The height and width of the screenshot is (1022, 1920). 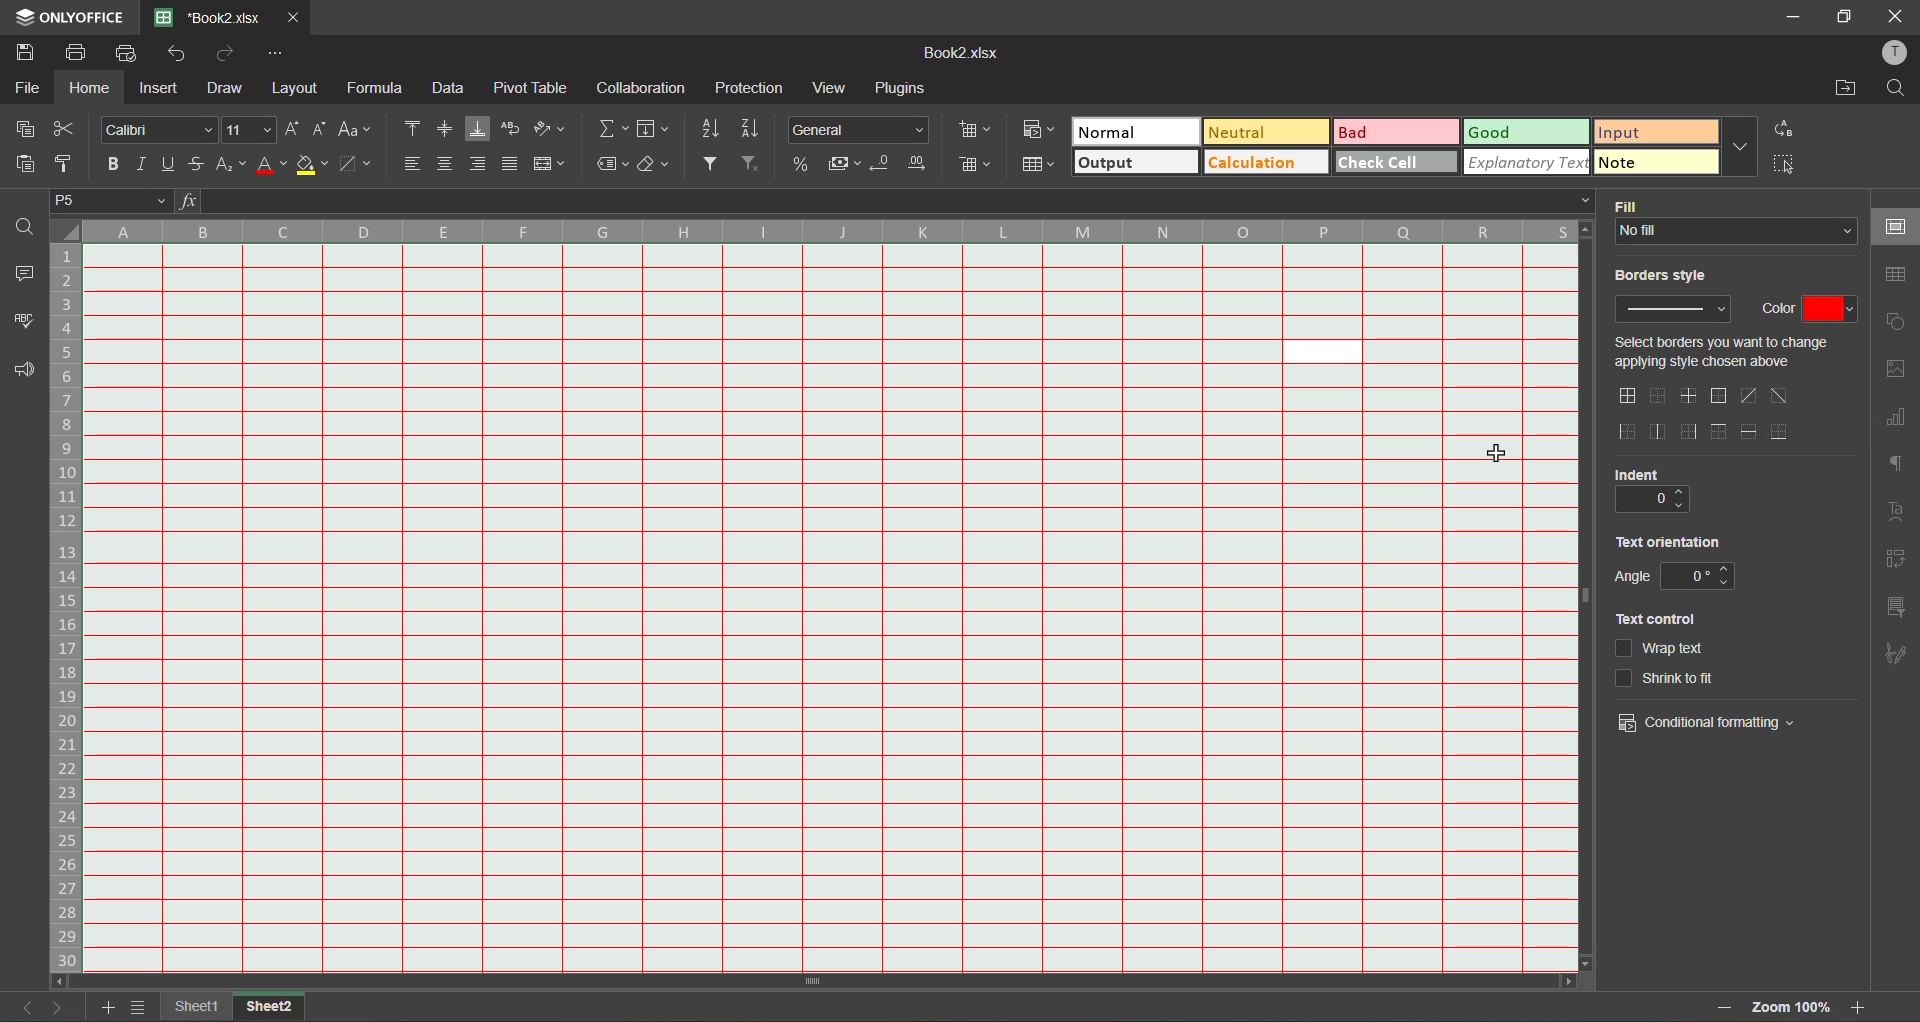 What do you see at coordinates (1717, 1007) in the screenshot?
I see `zoom out` at bounding box center [1717, 1007].